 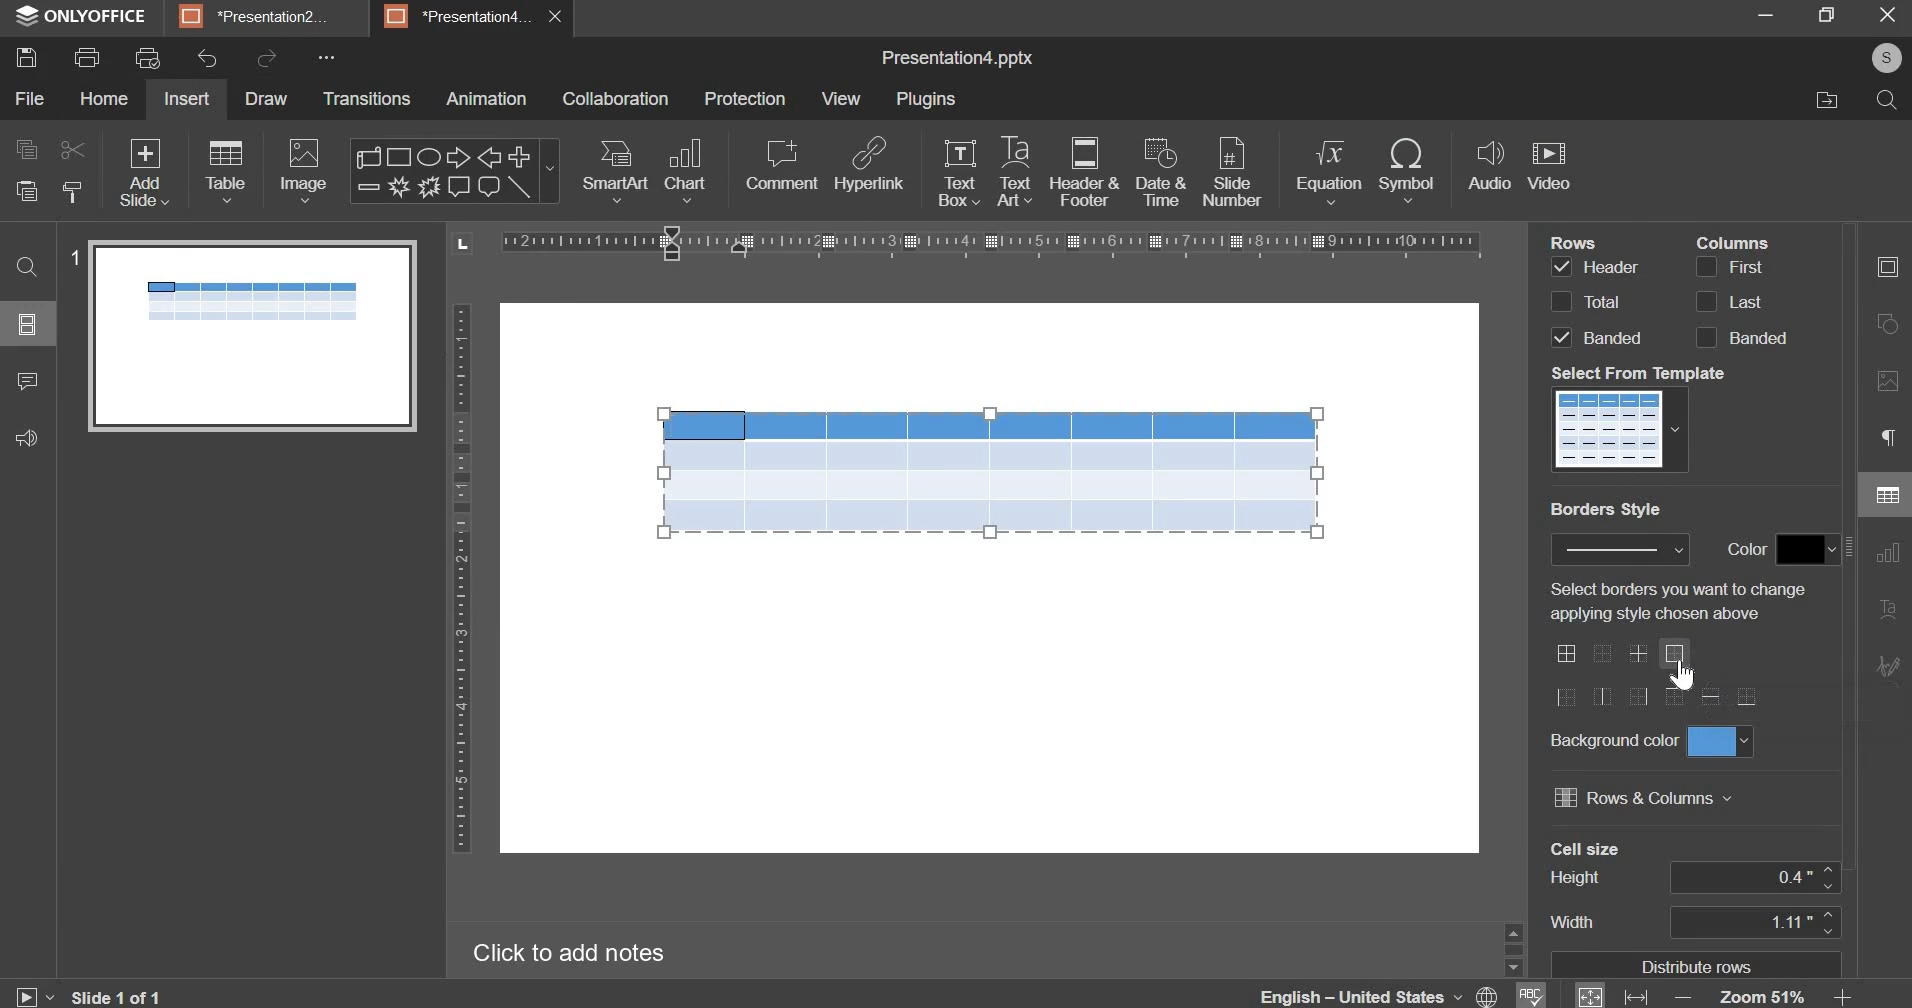 I want to click on shape settings, so click(x=1886, y=321).